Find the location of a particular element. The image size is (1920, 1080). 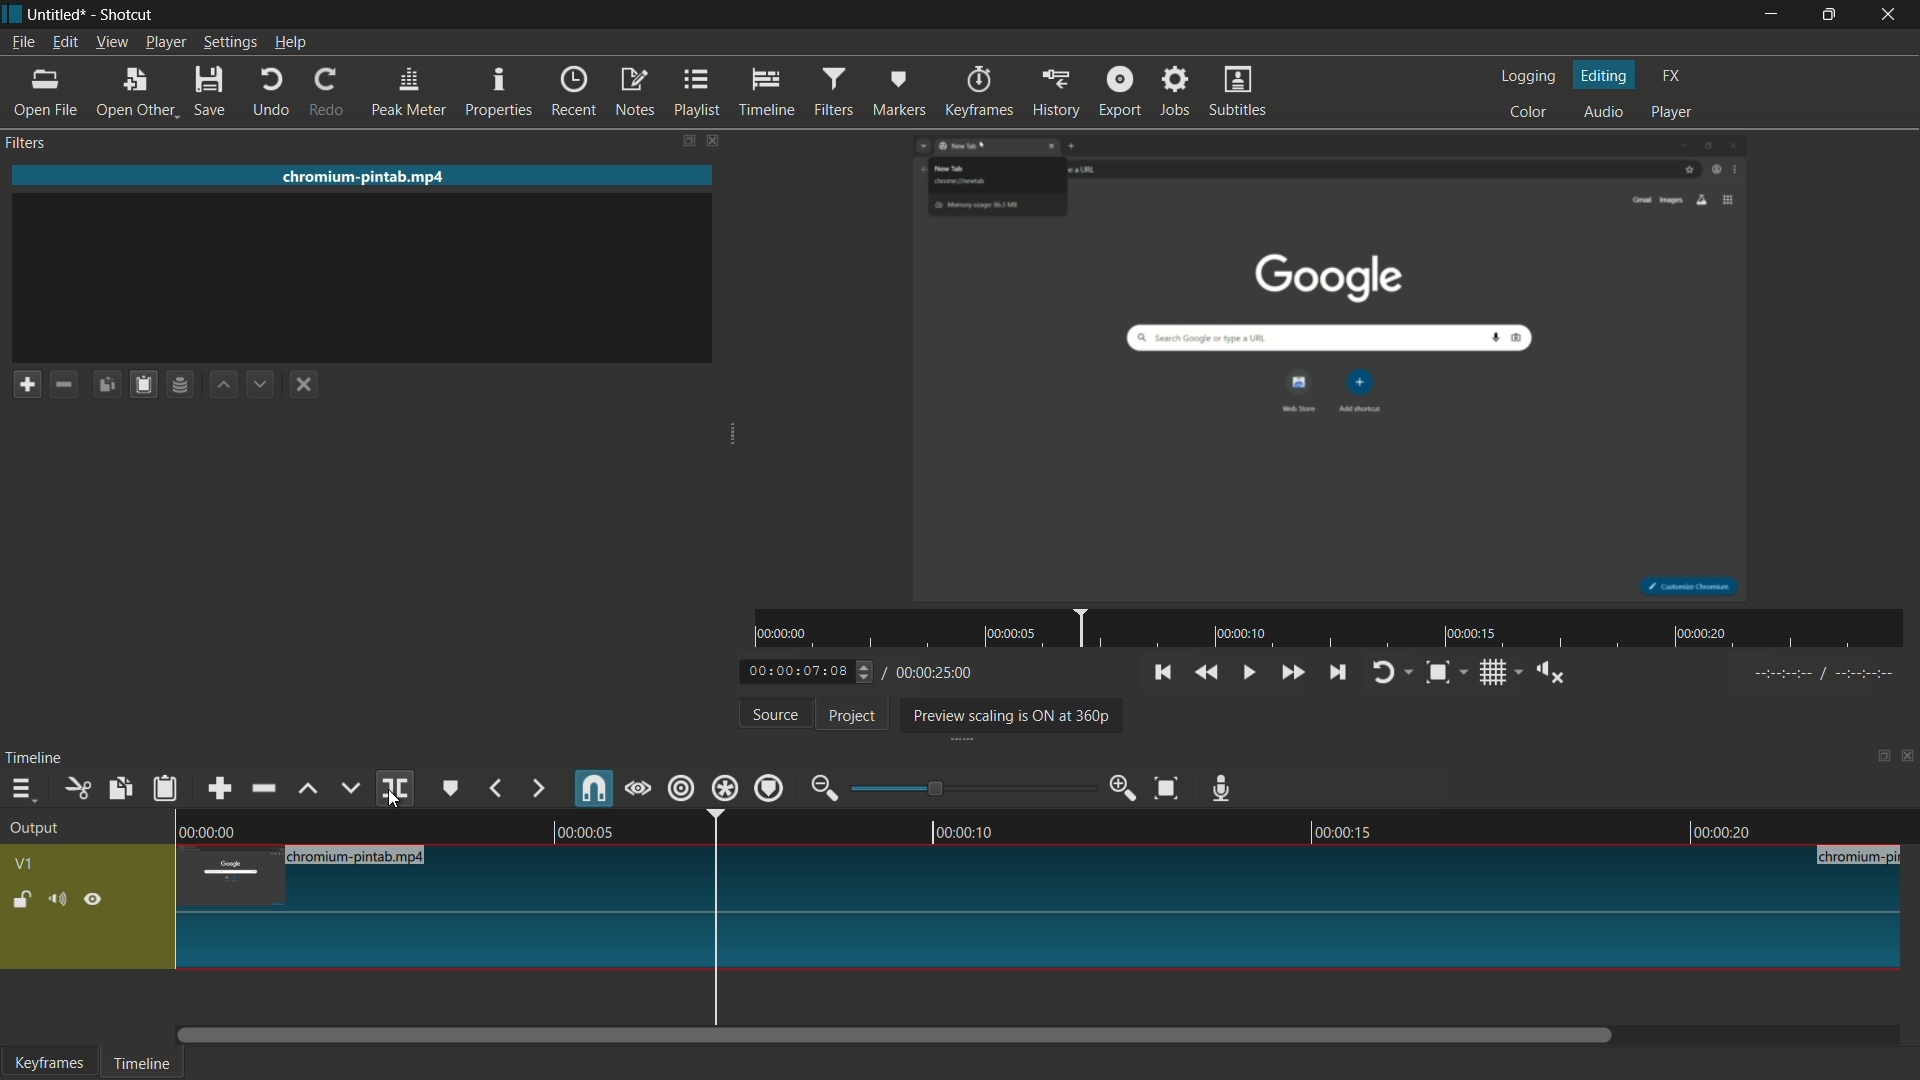

peak meter is located at coordinates (408, 93).